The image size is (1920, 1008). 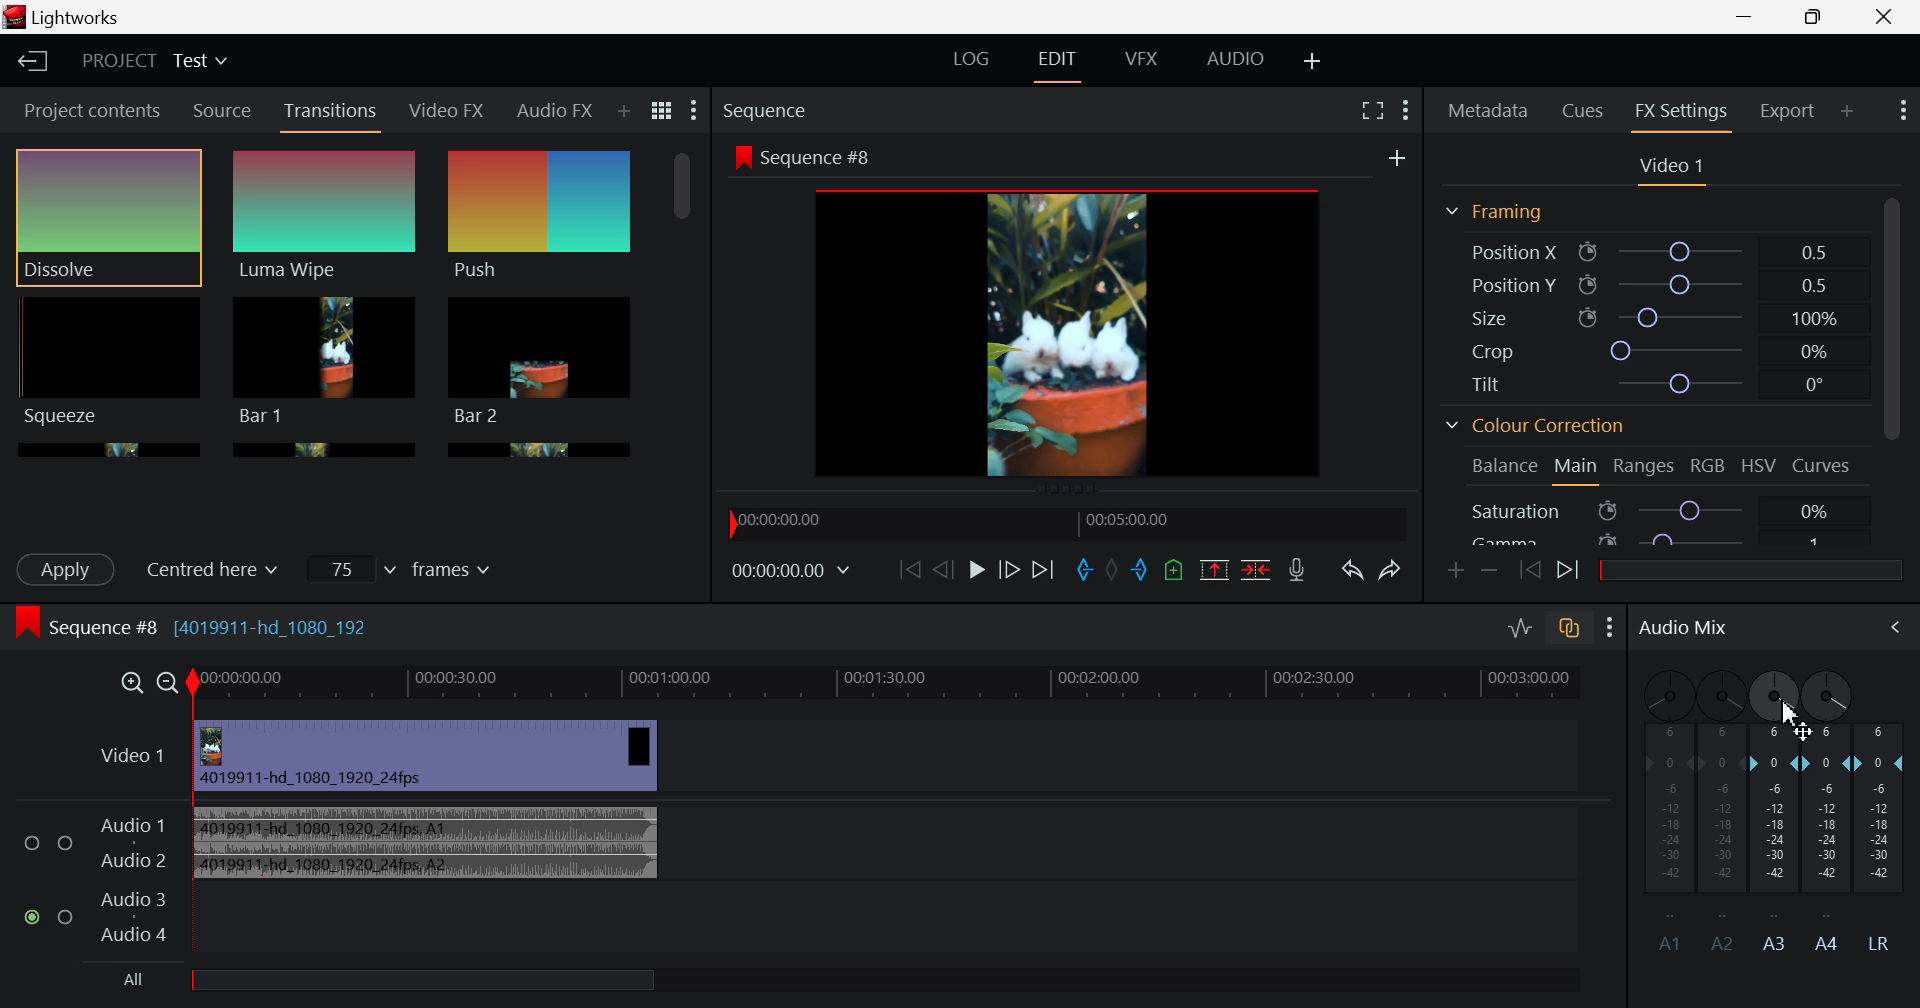 I want to click on Luma Wipe, so click(x=325, y=217).